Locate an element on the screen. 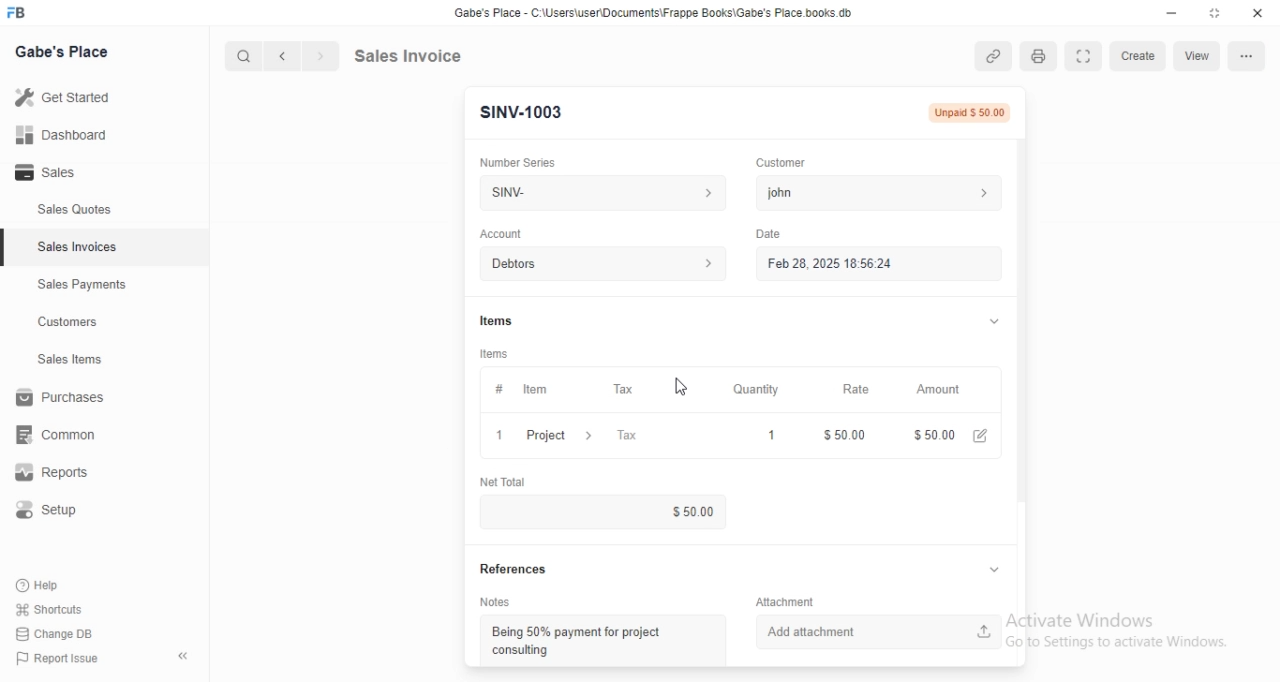  Create is located at coordinates (1136, 55).